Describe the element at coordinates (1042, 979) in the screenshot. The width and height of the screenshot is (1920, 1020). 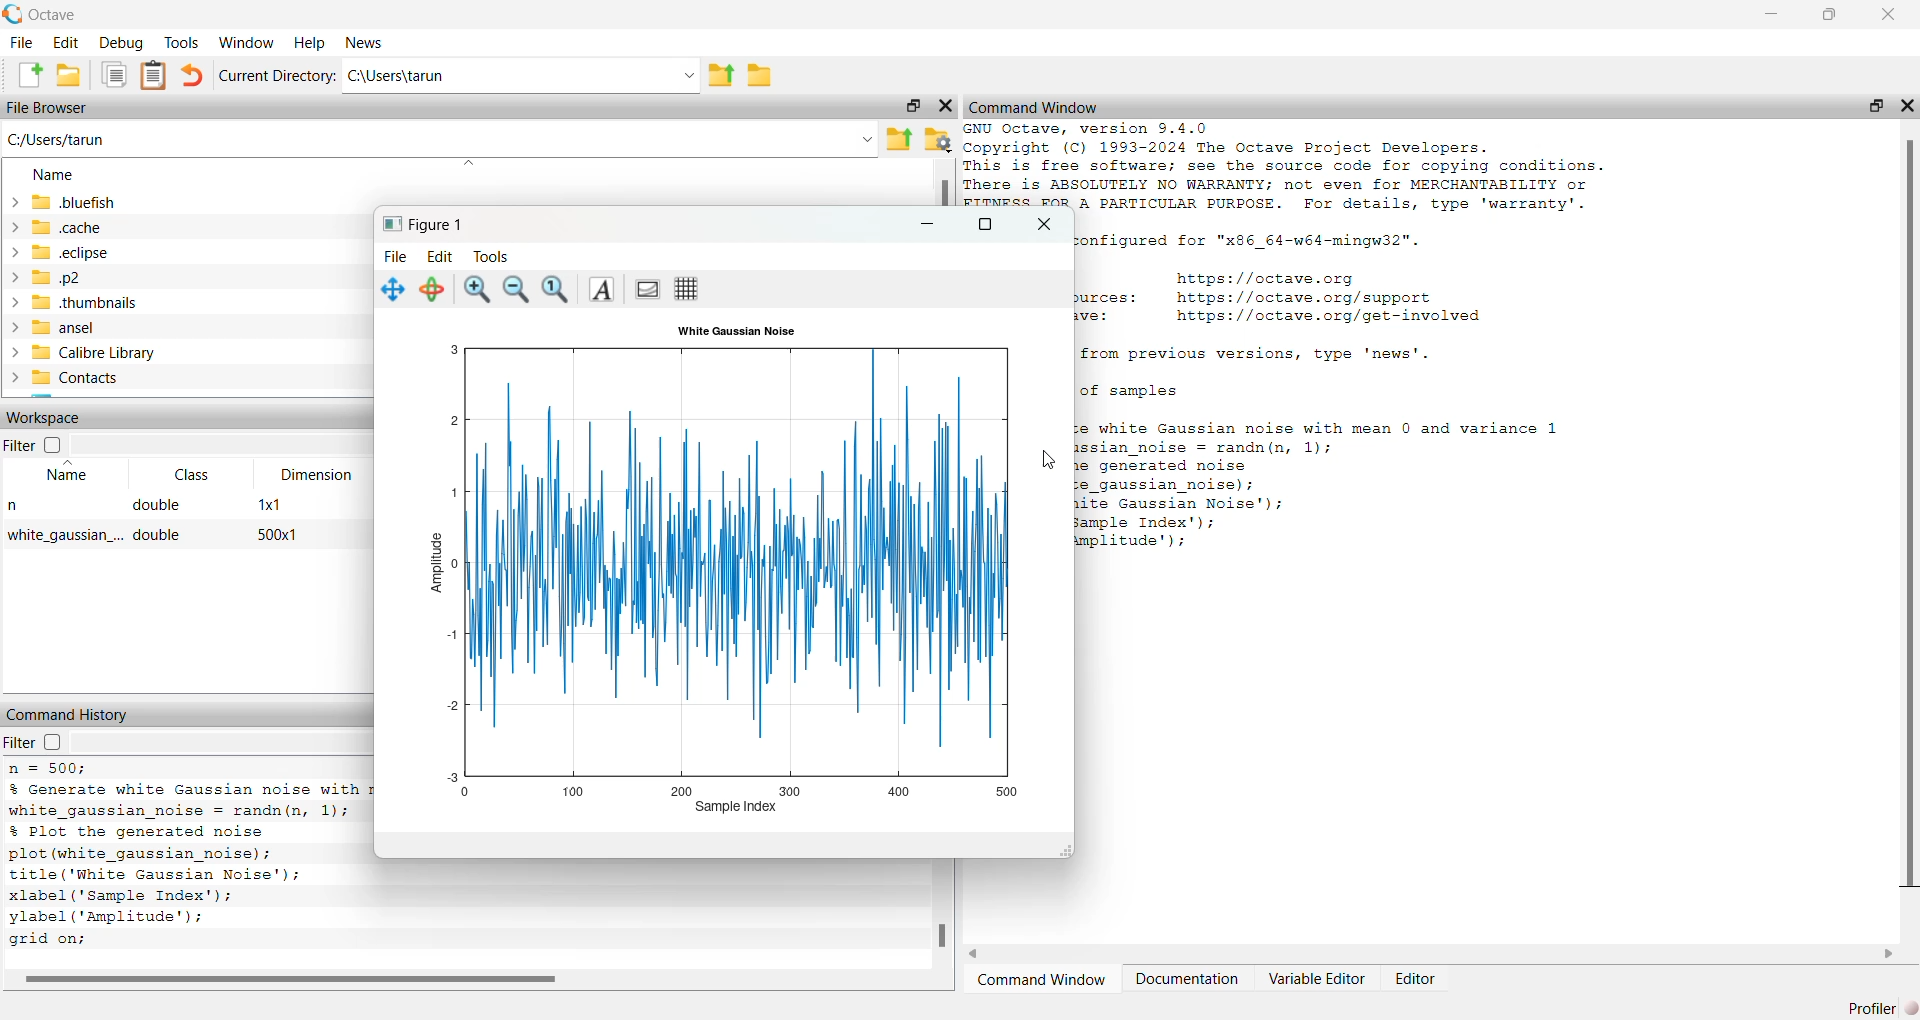
I see ` Command Window` at that location.